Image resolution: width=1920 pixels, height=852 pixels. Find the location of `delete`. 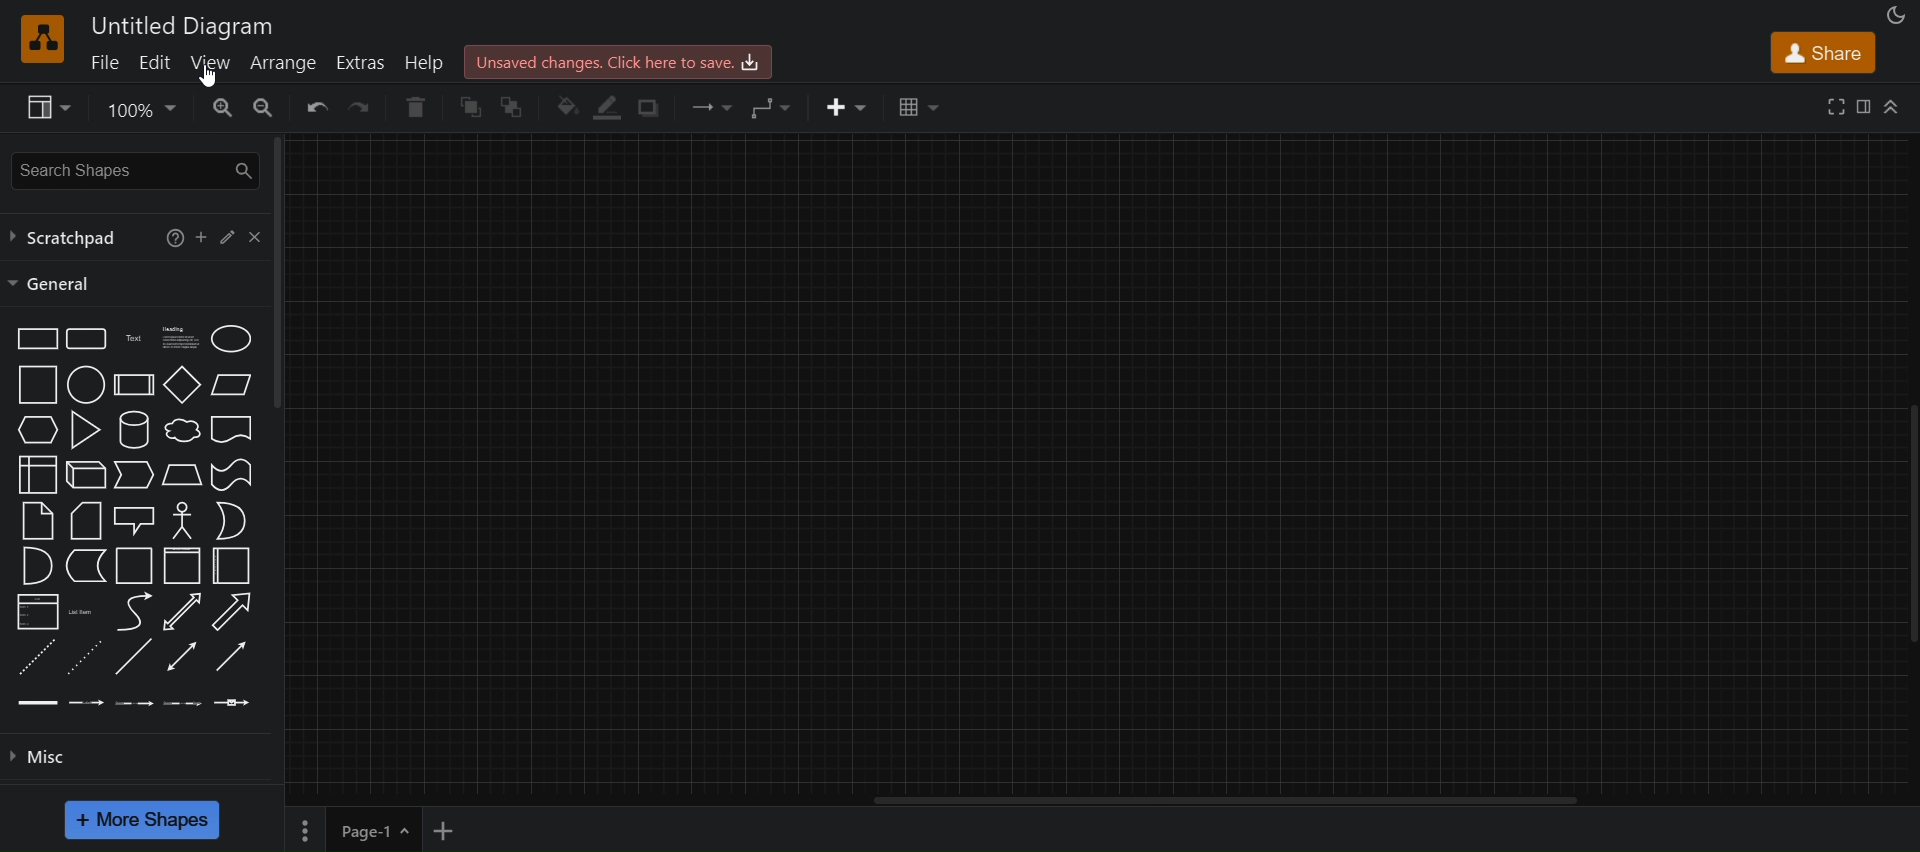

delete is located at coordinates (415, 107).